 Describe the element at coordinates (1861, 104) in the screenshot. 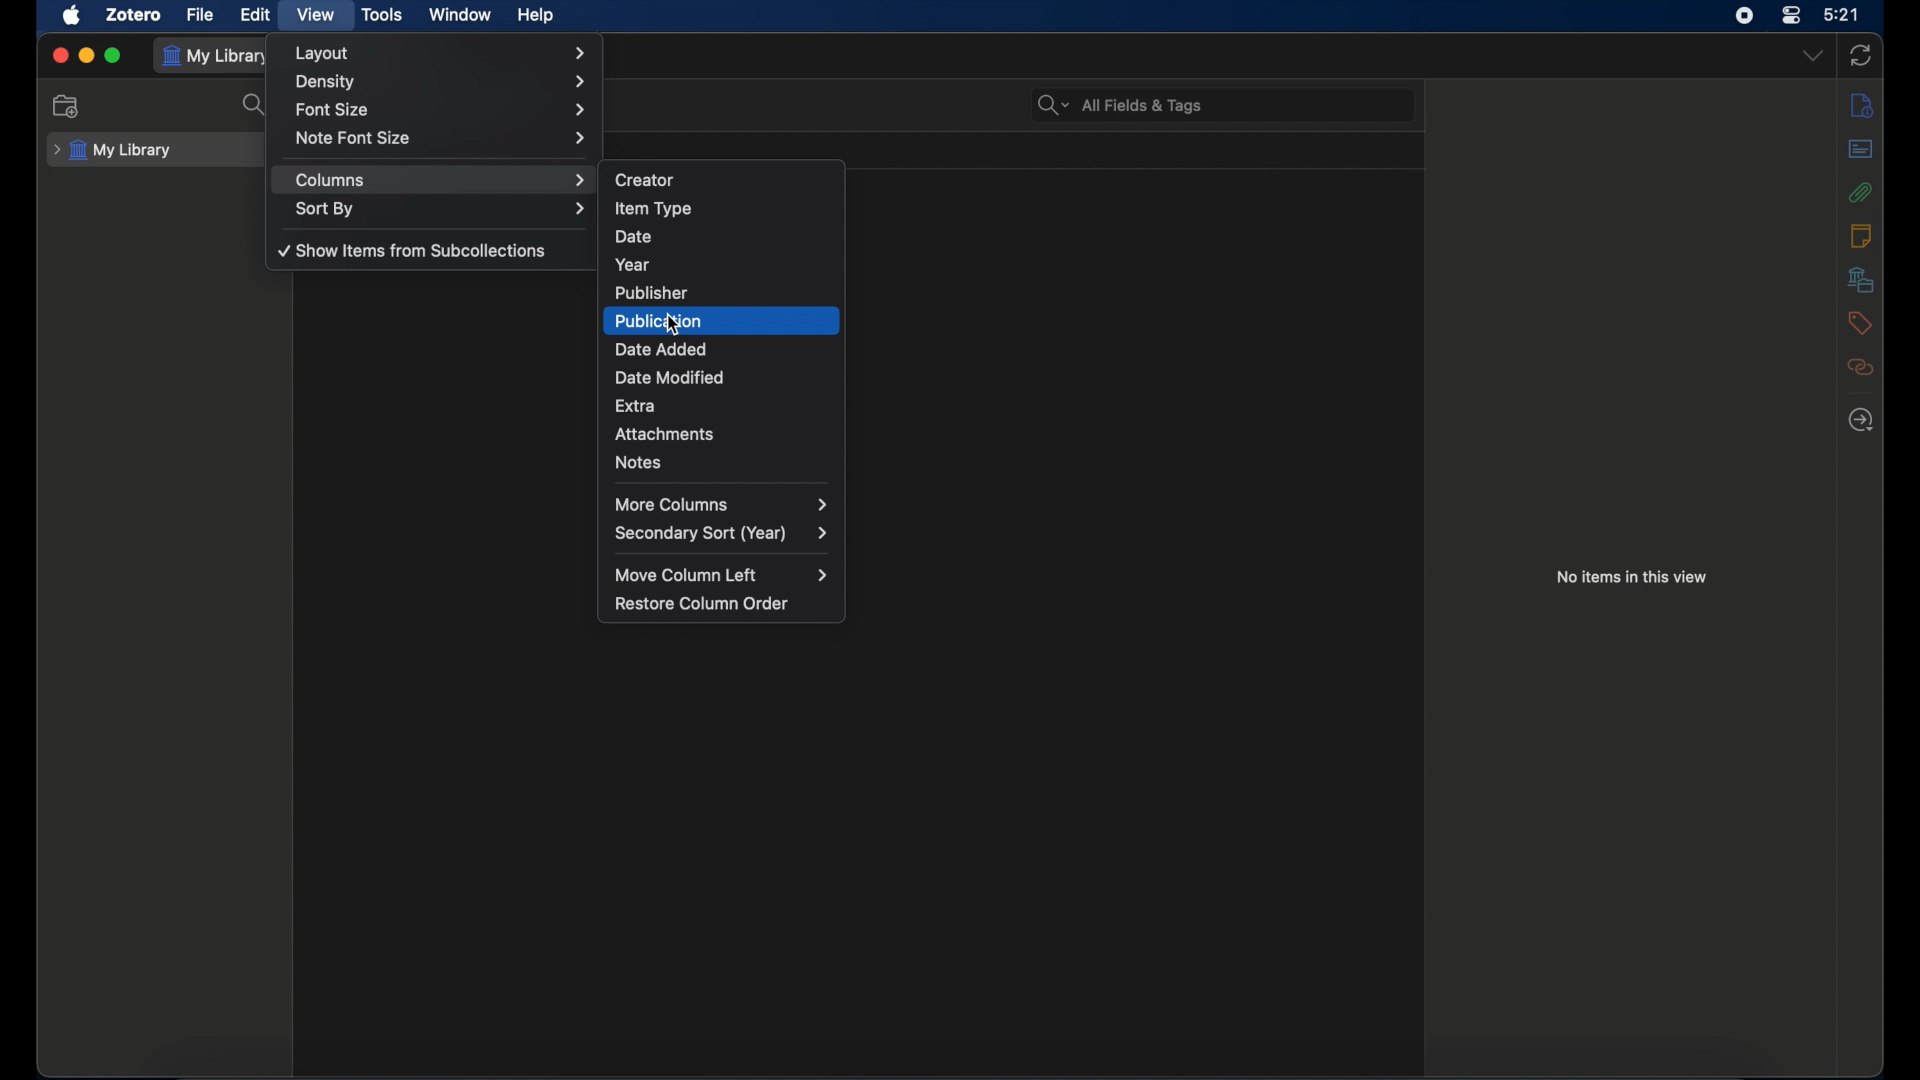

I see `info` at that location.